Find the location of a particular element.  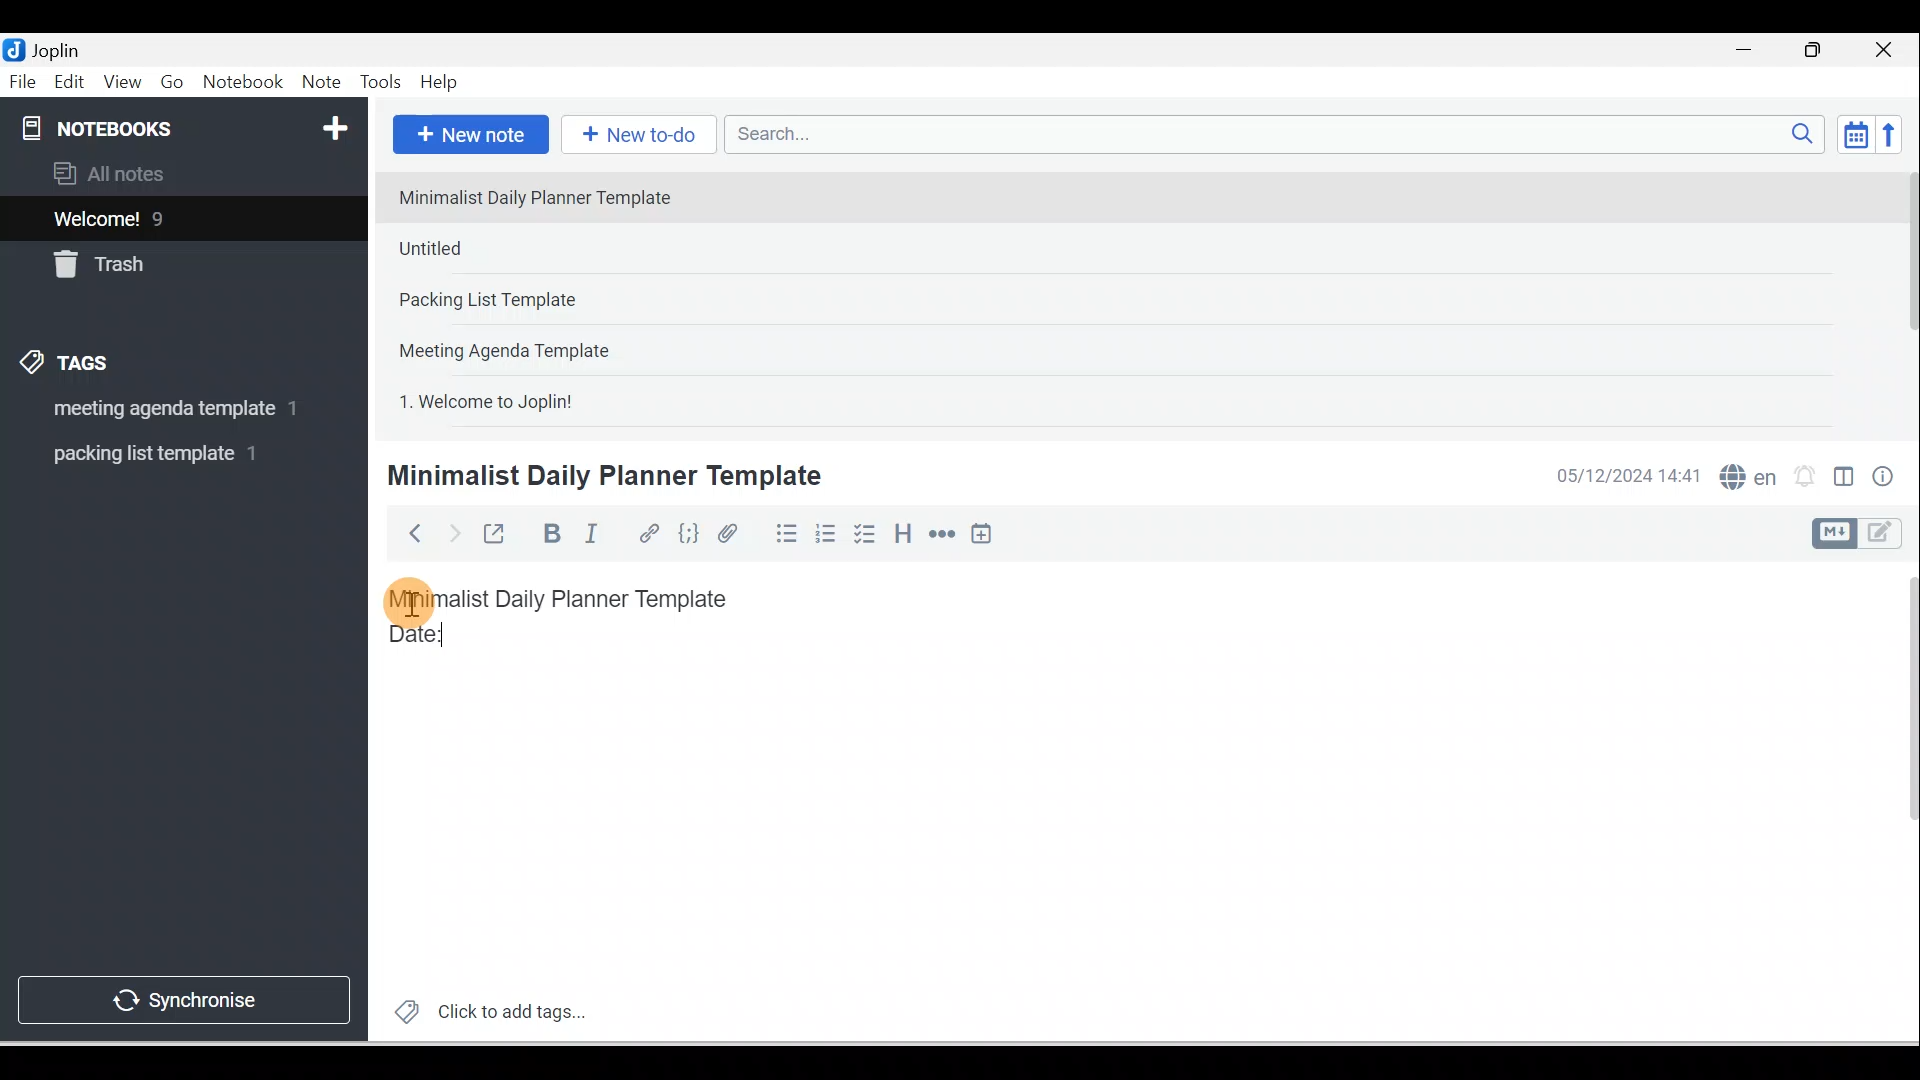

Edit is located at coordinates (71, 83).